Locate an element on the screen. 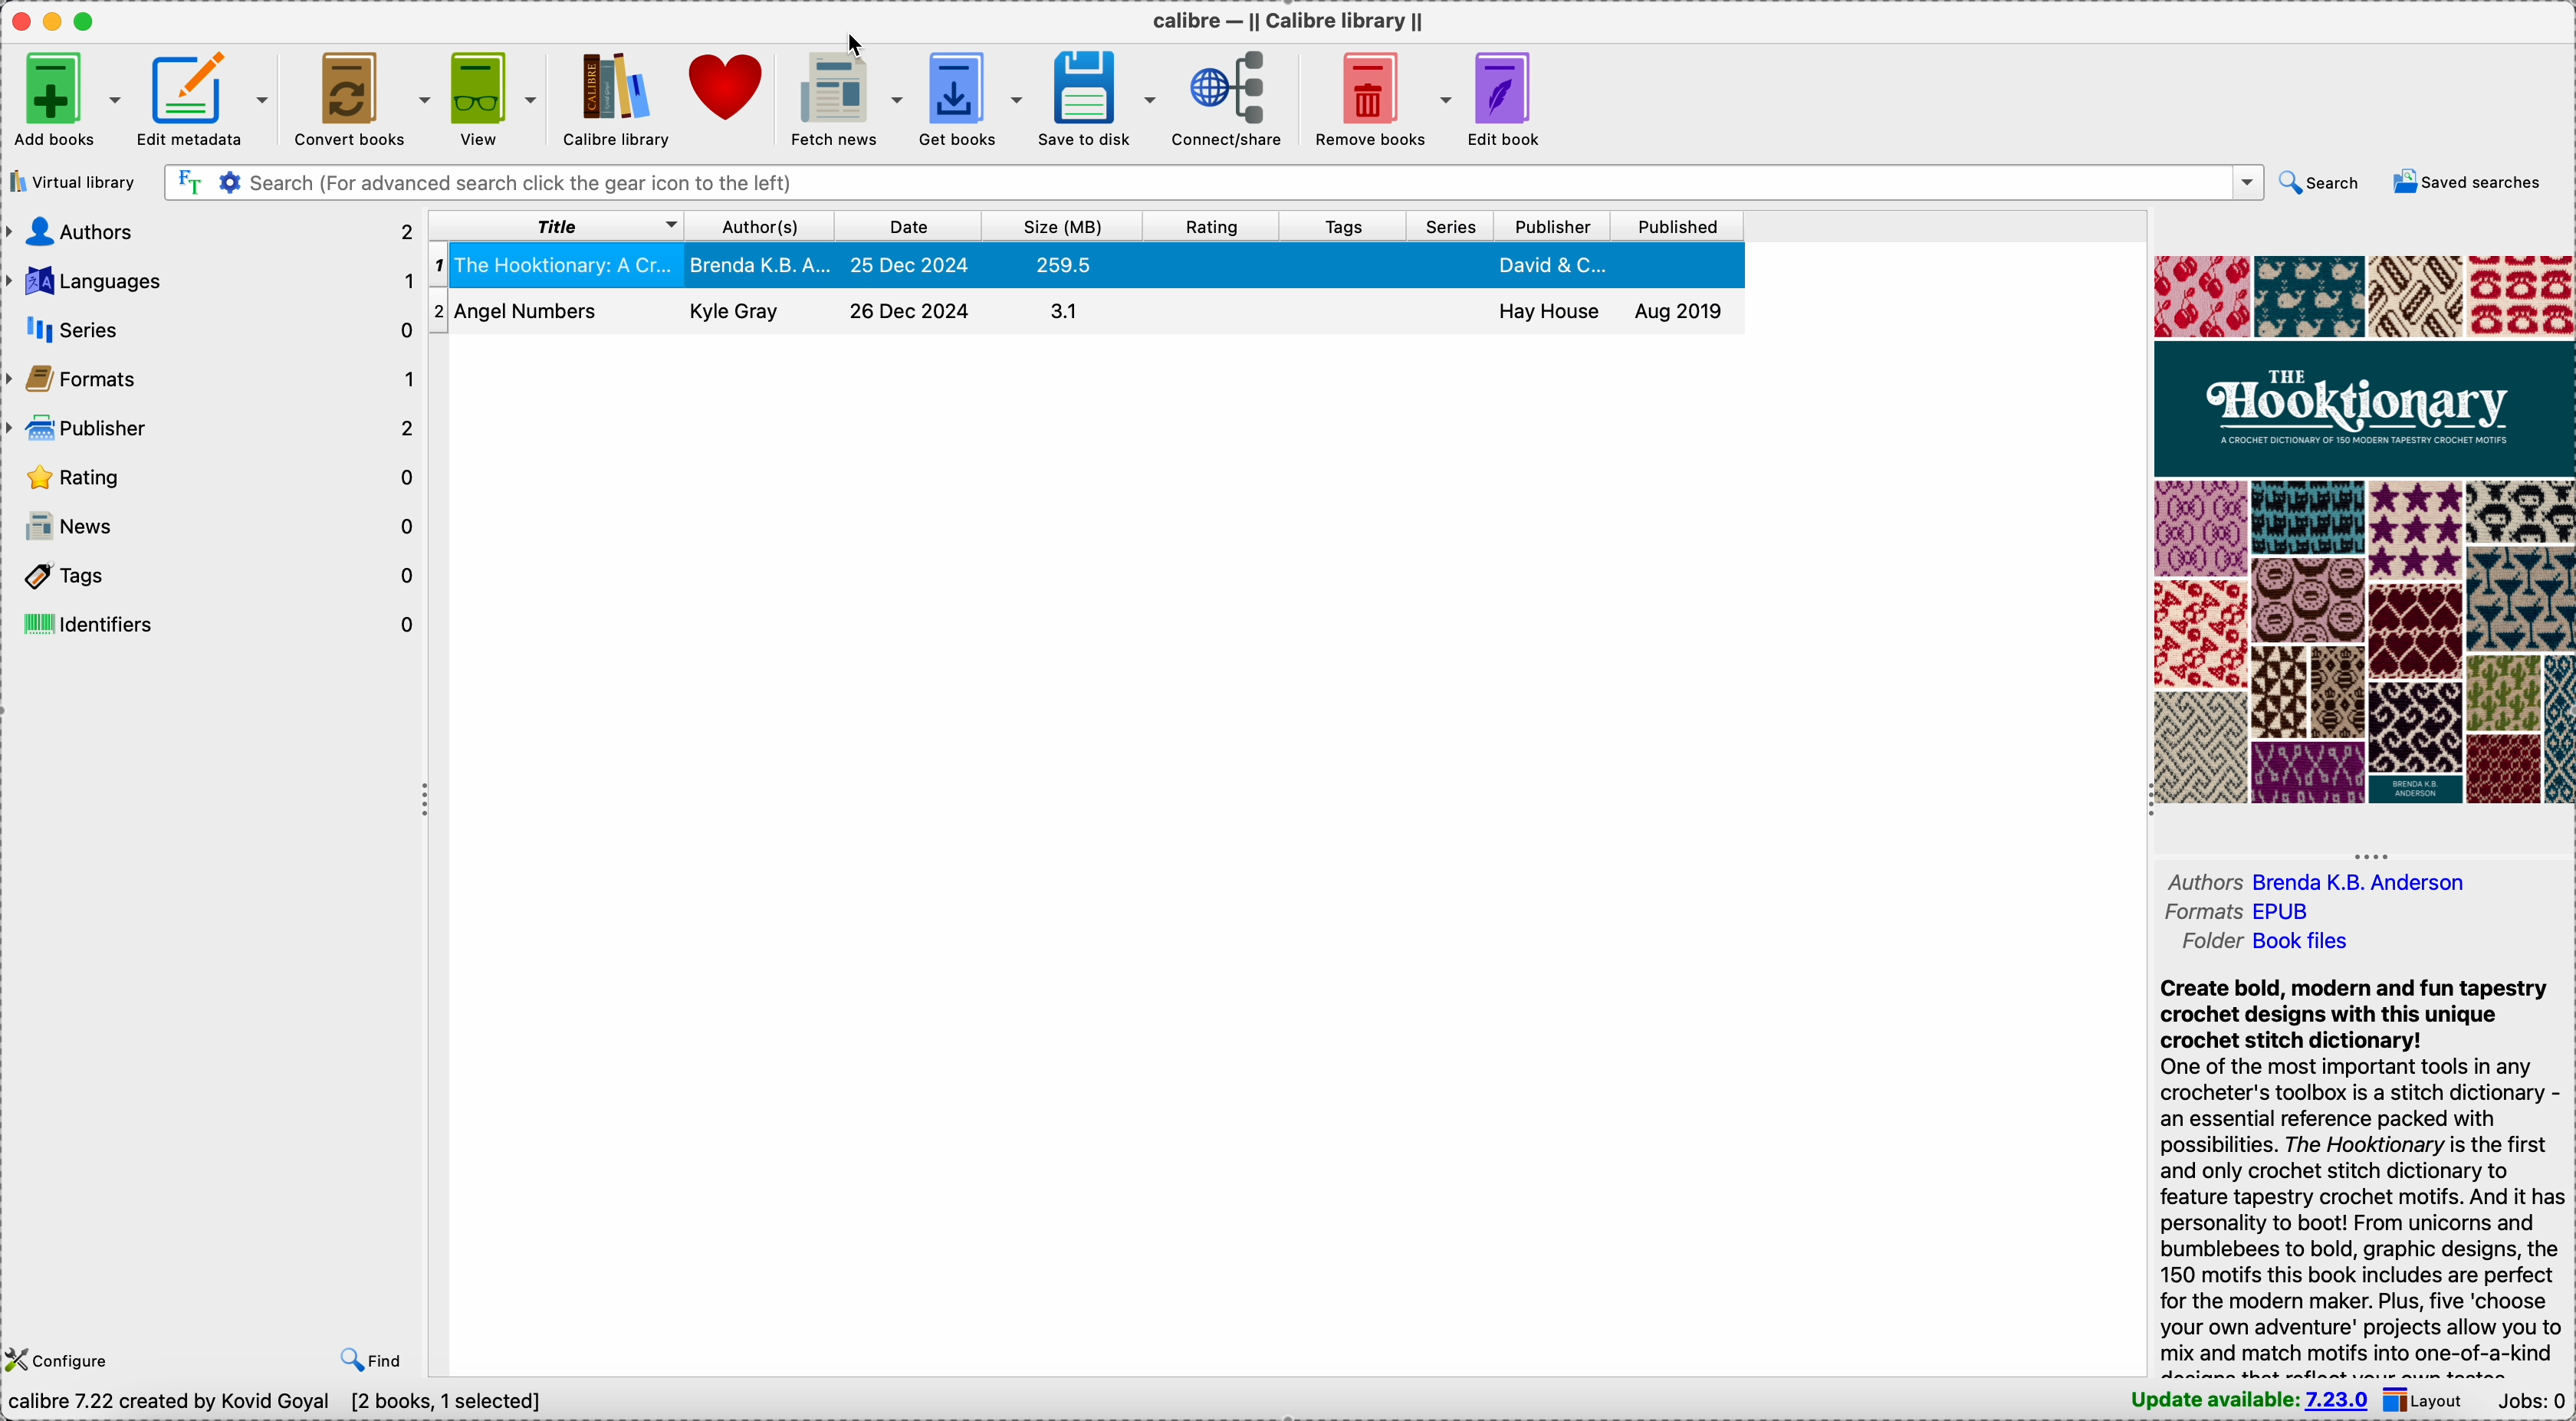  search bar is located at coordinates (1209, 182).